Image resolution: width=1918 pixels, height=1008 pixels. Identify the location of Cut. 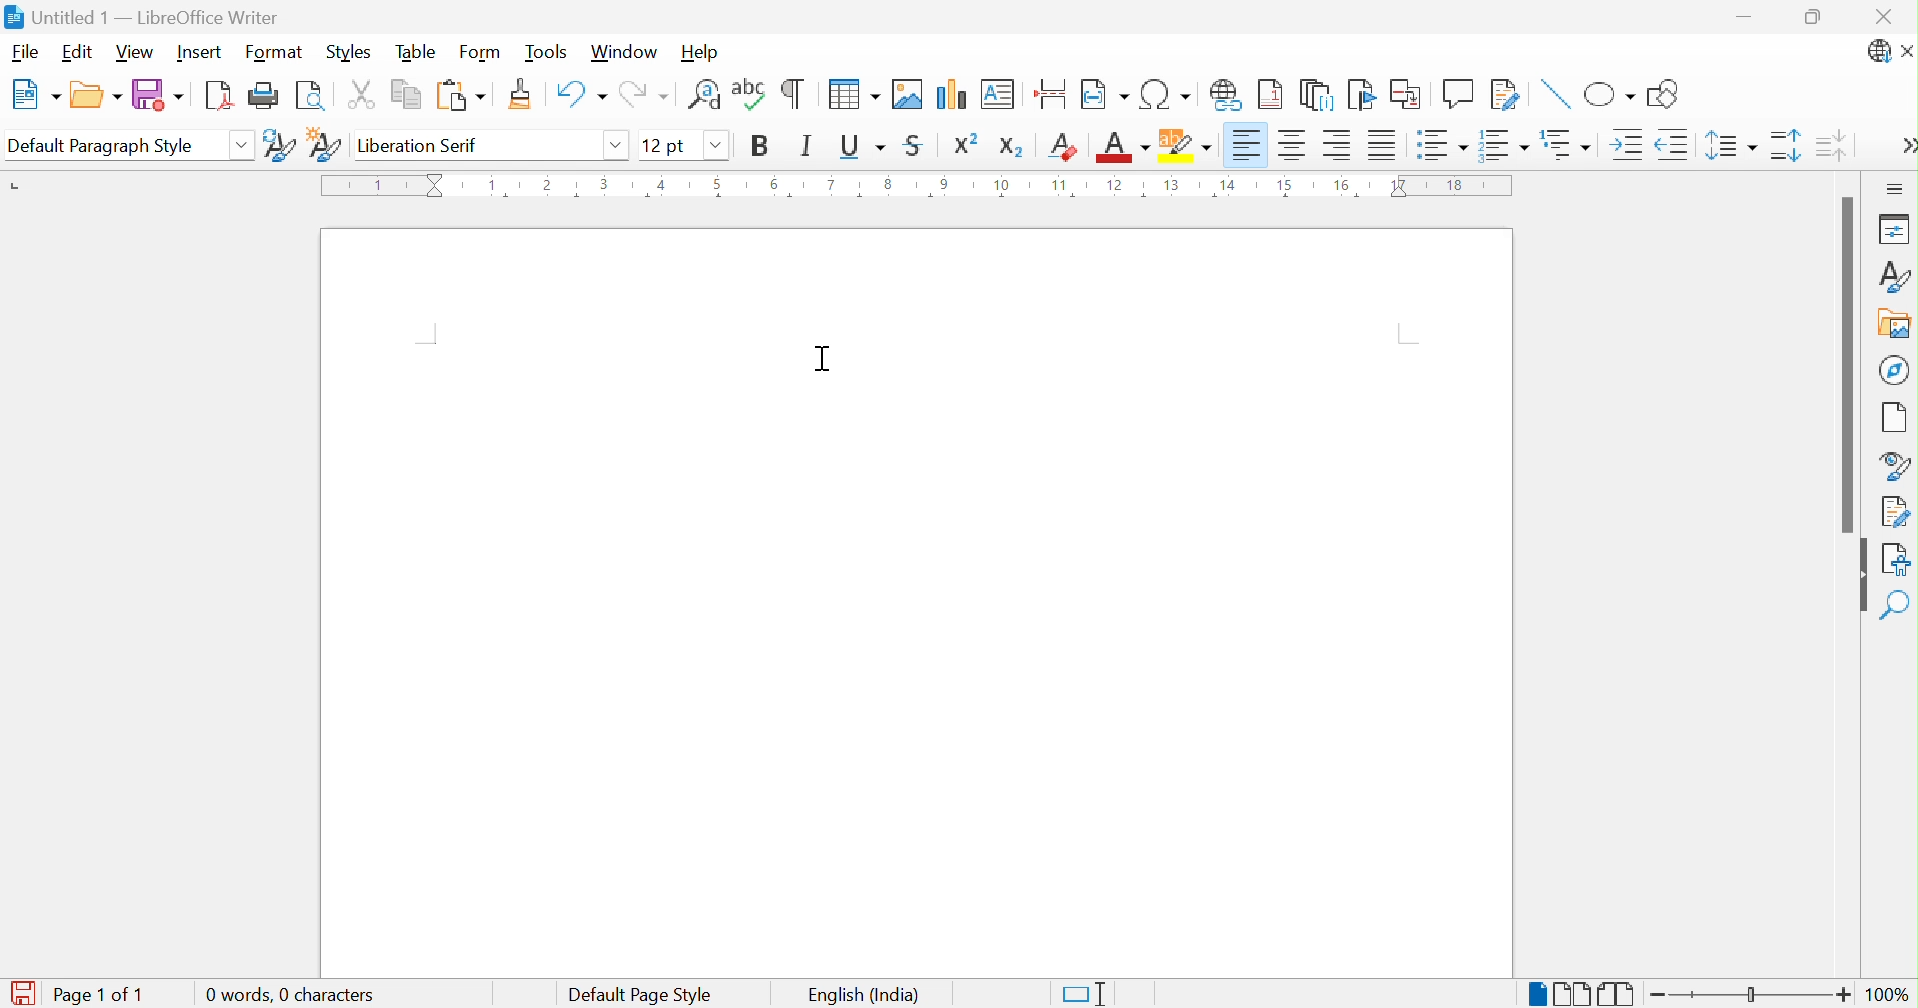
(361, 93).